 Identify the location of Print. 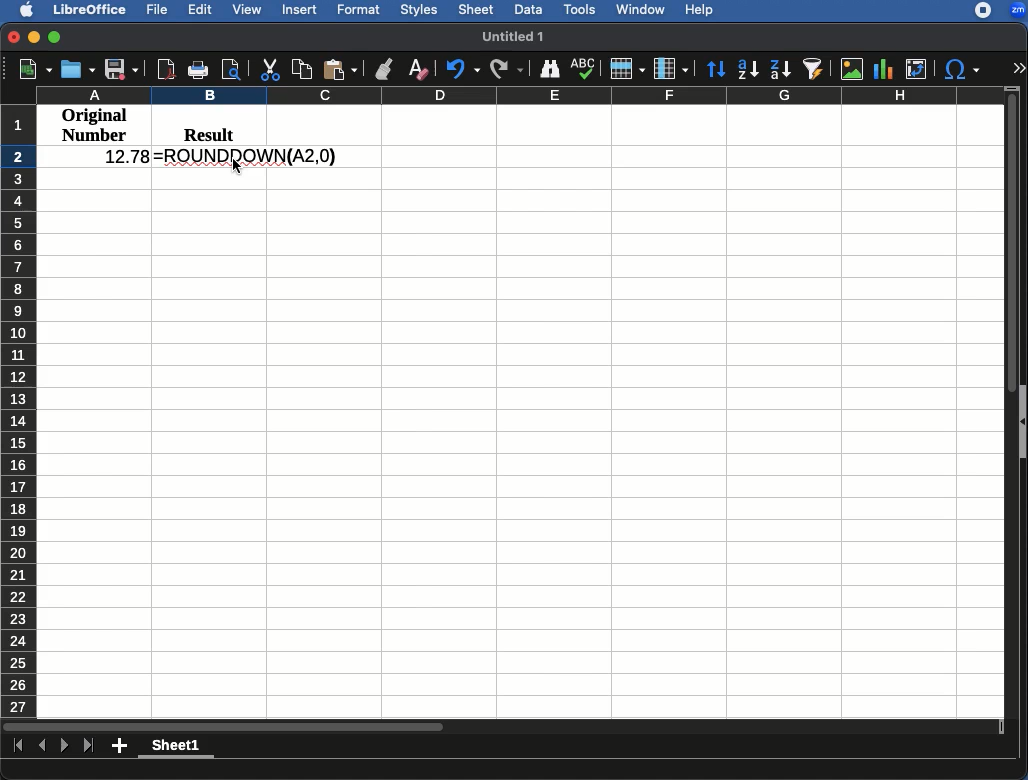
(197, 71).